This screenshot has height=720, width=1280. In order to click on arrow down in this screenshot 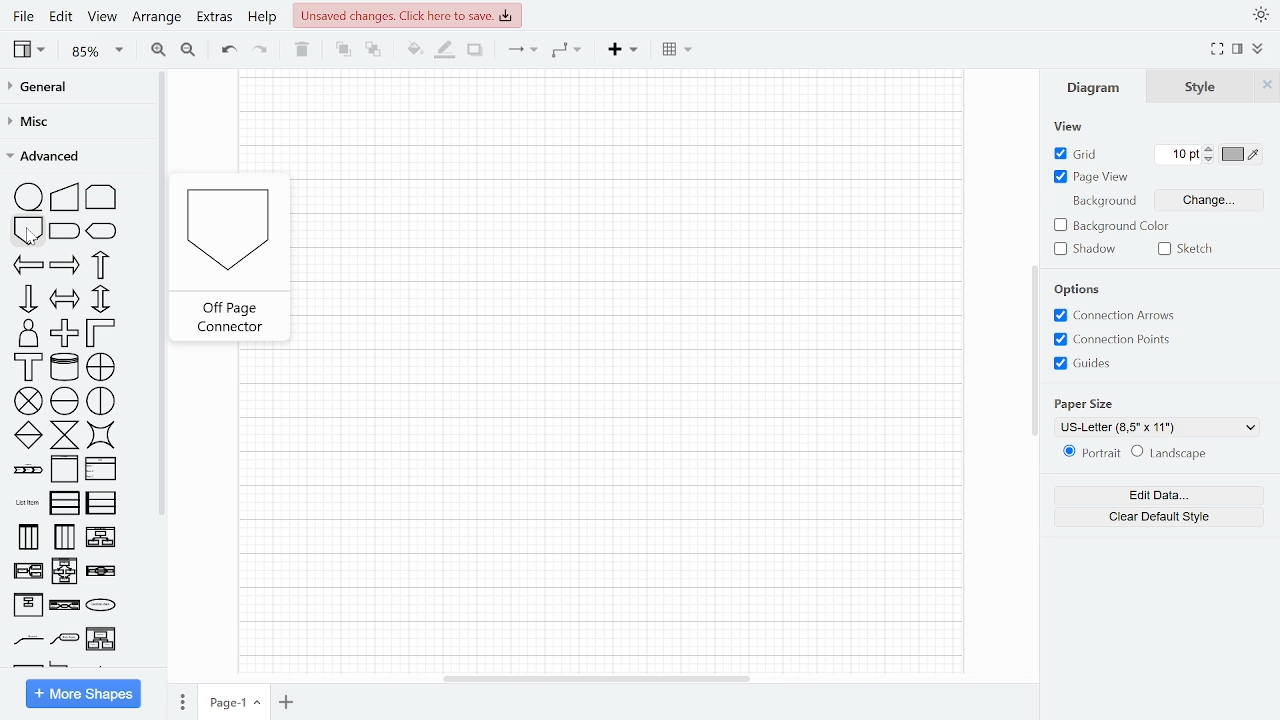, I will do `click(28, 299)`.